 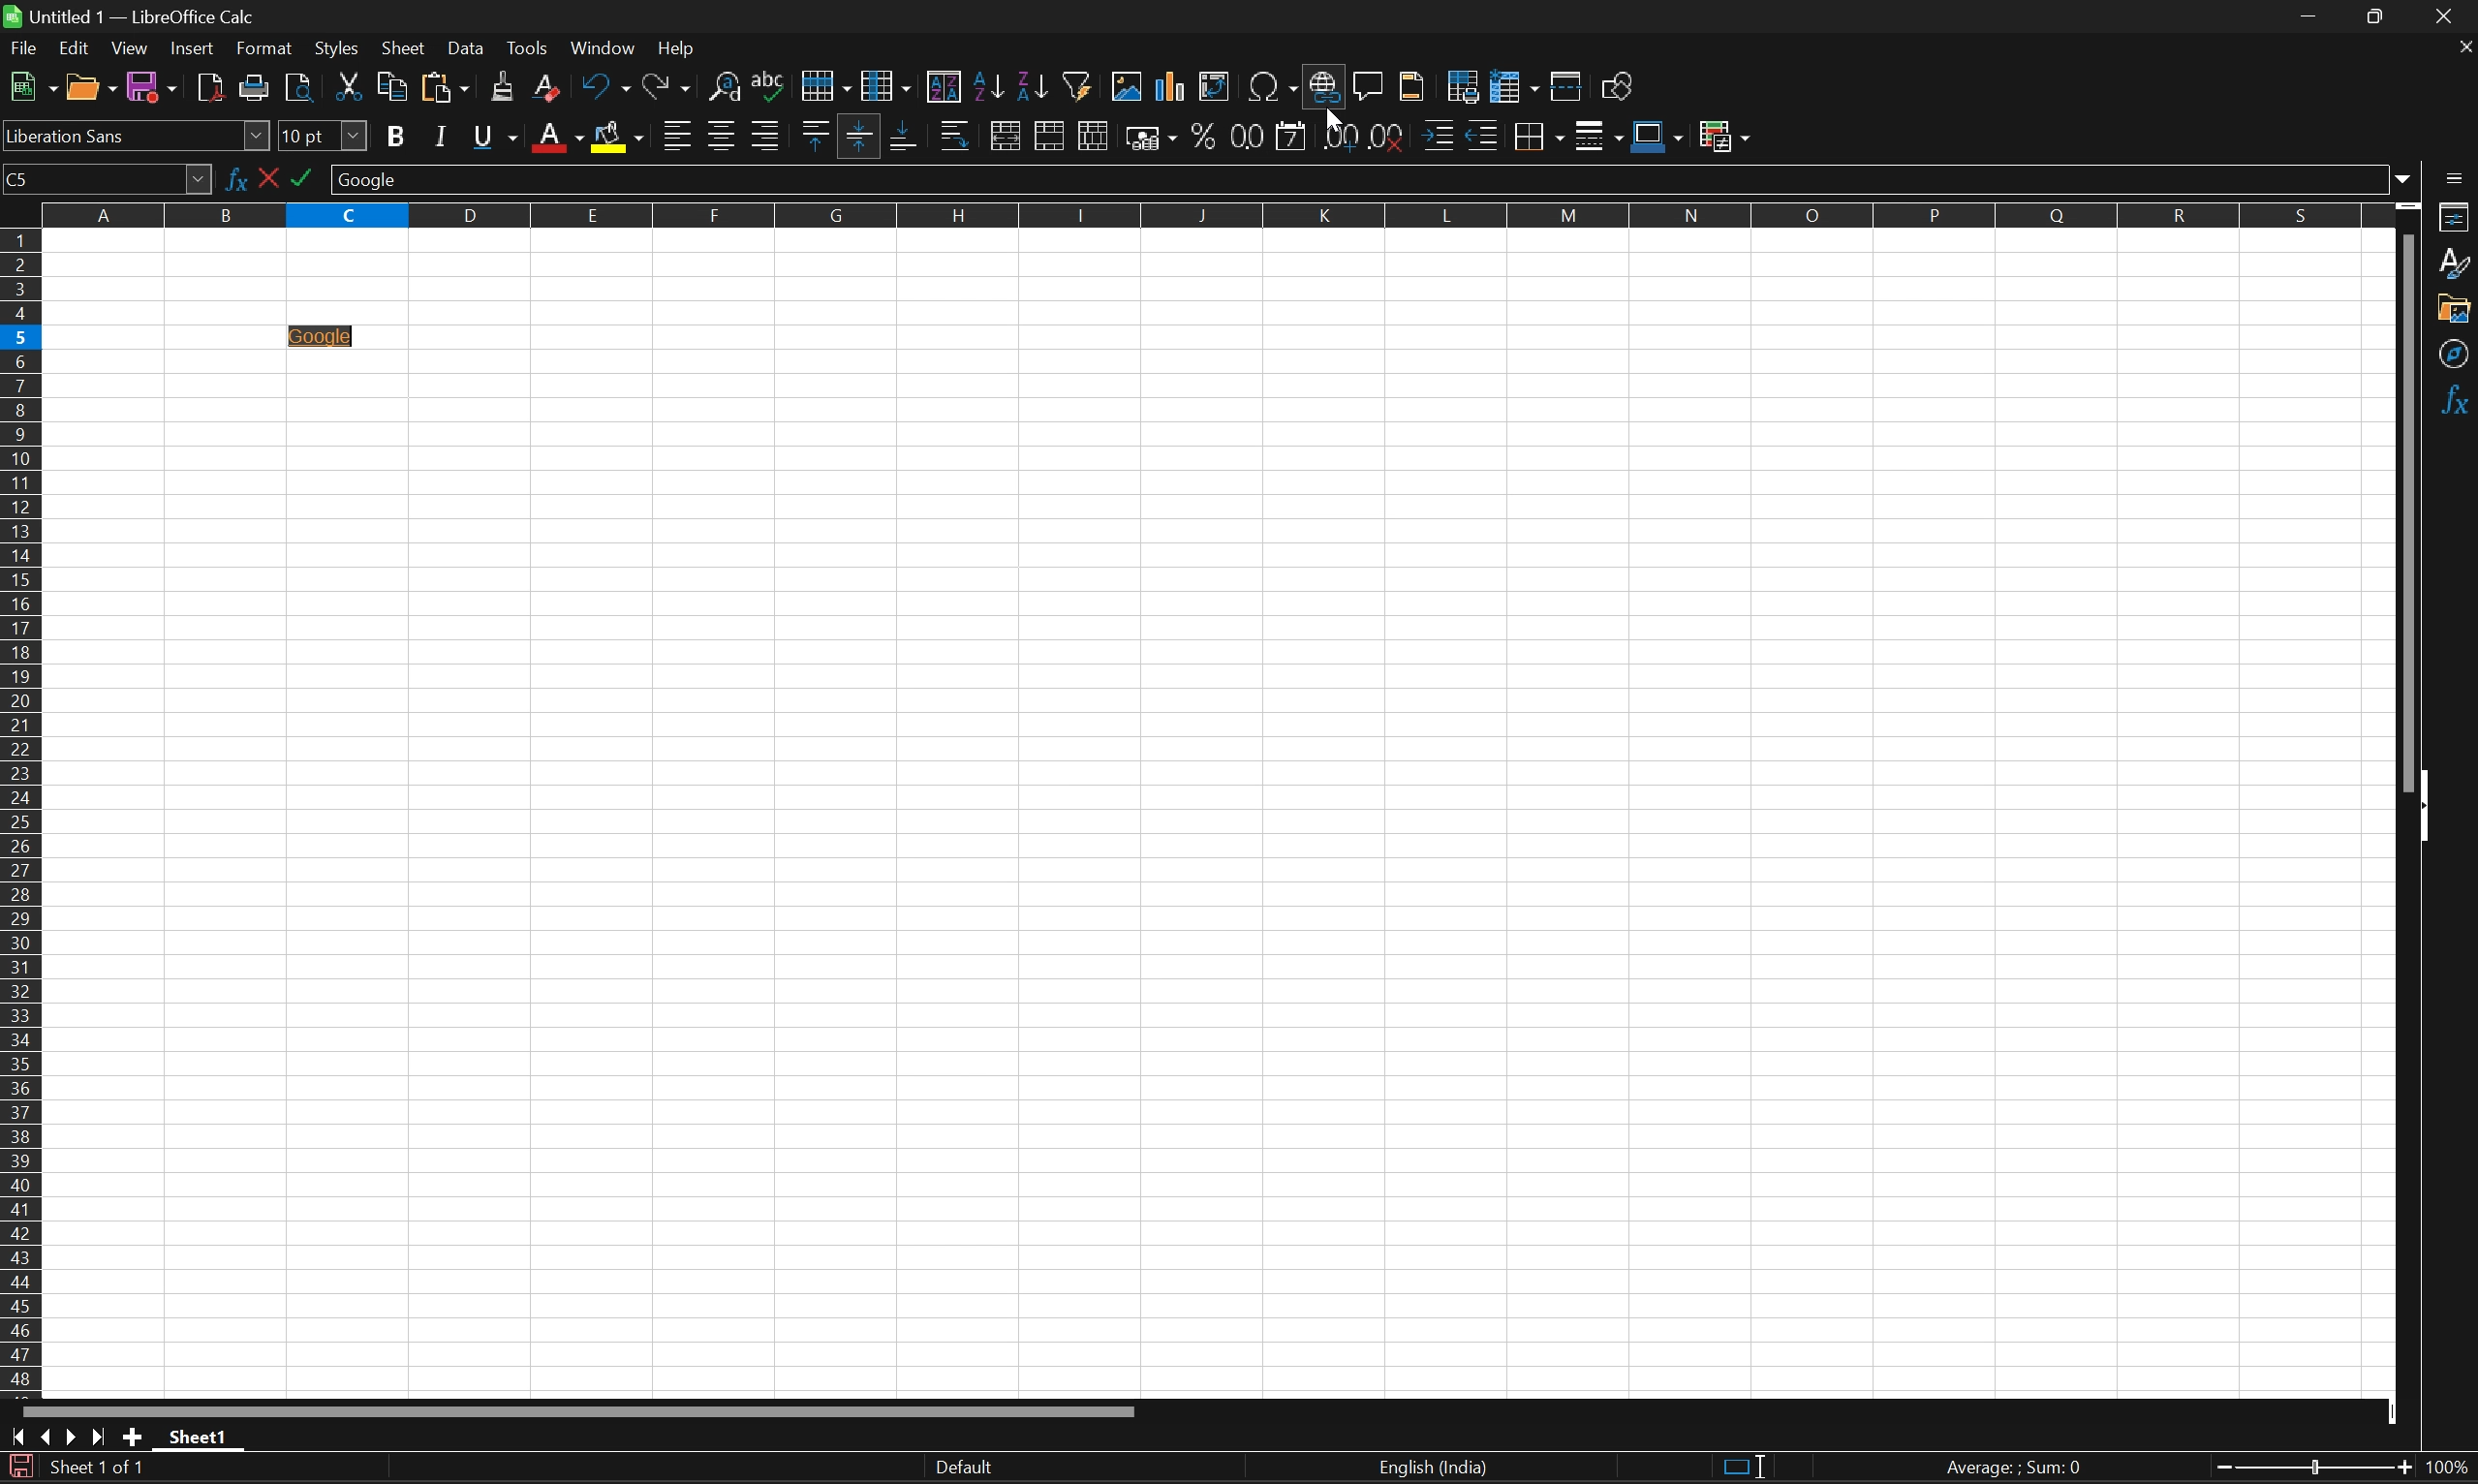 I want to click on Scroll bar, so click(x=2407, y=509).